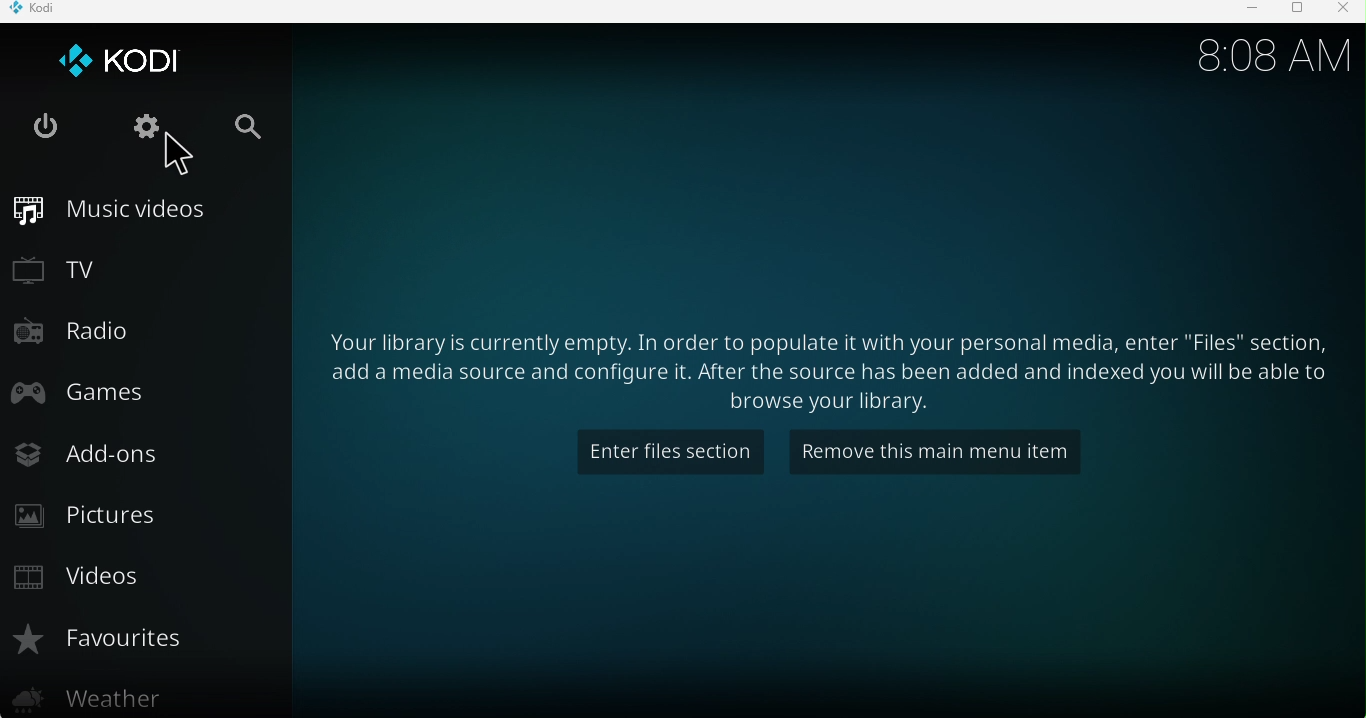 This screenshot has height=718, width=1366. What do you see at coordinates (945, 452) in the screenshot?
I see `Remove this main menu item` at bounding box center [945, 452].